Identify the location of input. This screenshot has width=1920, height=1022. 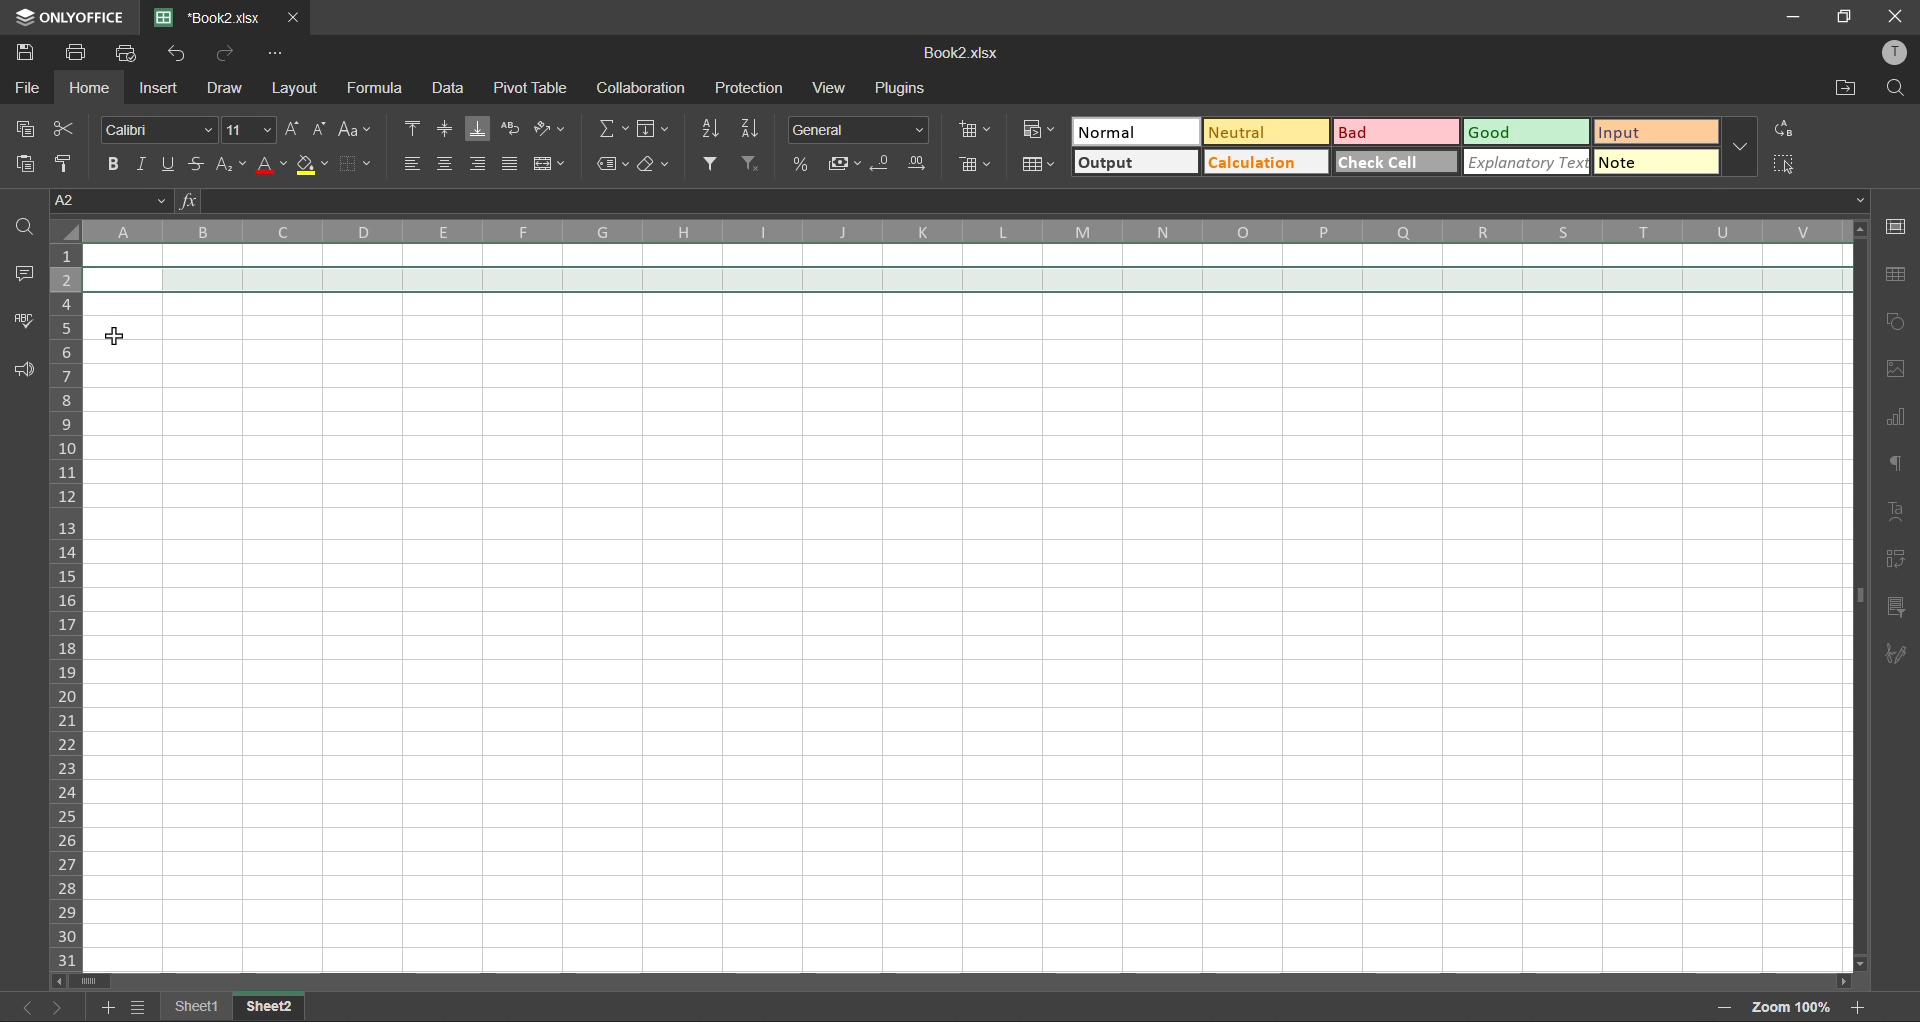
(1648, 130).